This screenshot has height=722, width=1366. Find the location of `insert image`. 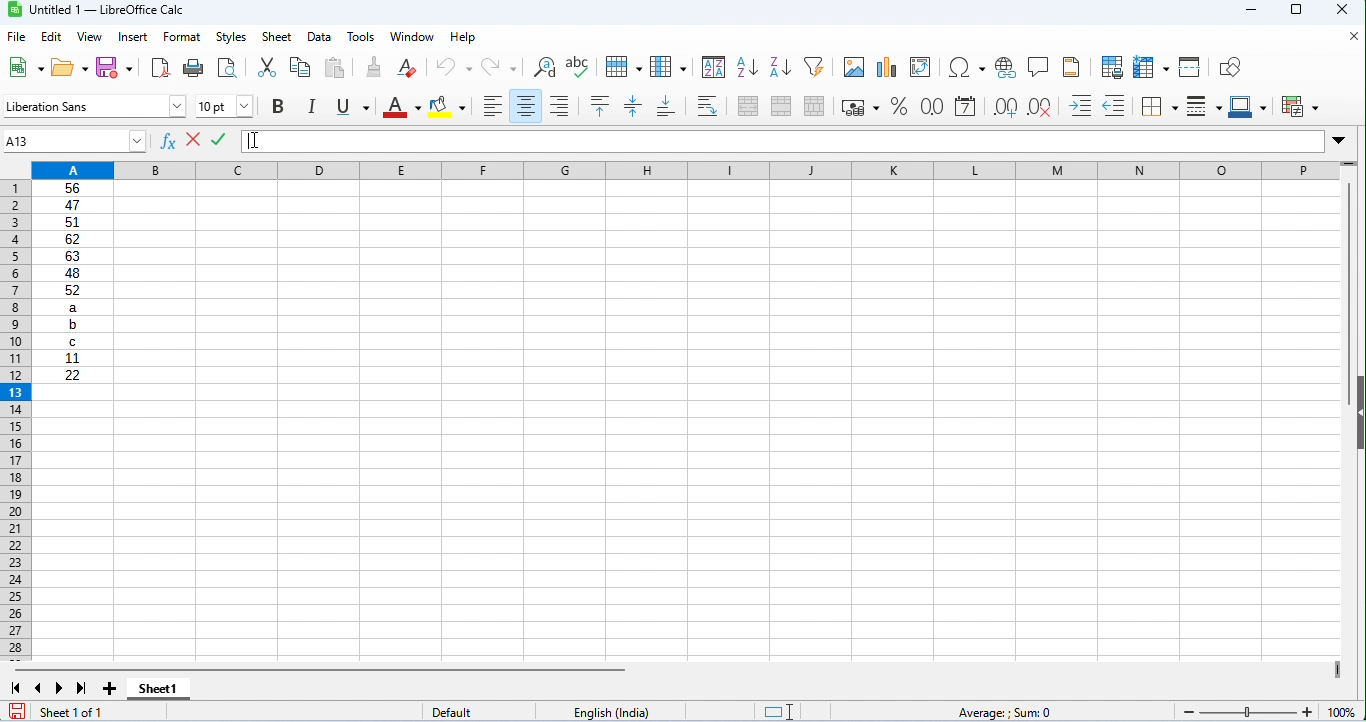

insert image is located at coordinates (853, 68).